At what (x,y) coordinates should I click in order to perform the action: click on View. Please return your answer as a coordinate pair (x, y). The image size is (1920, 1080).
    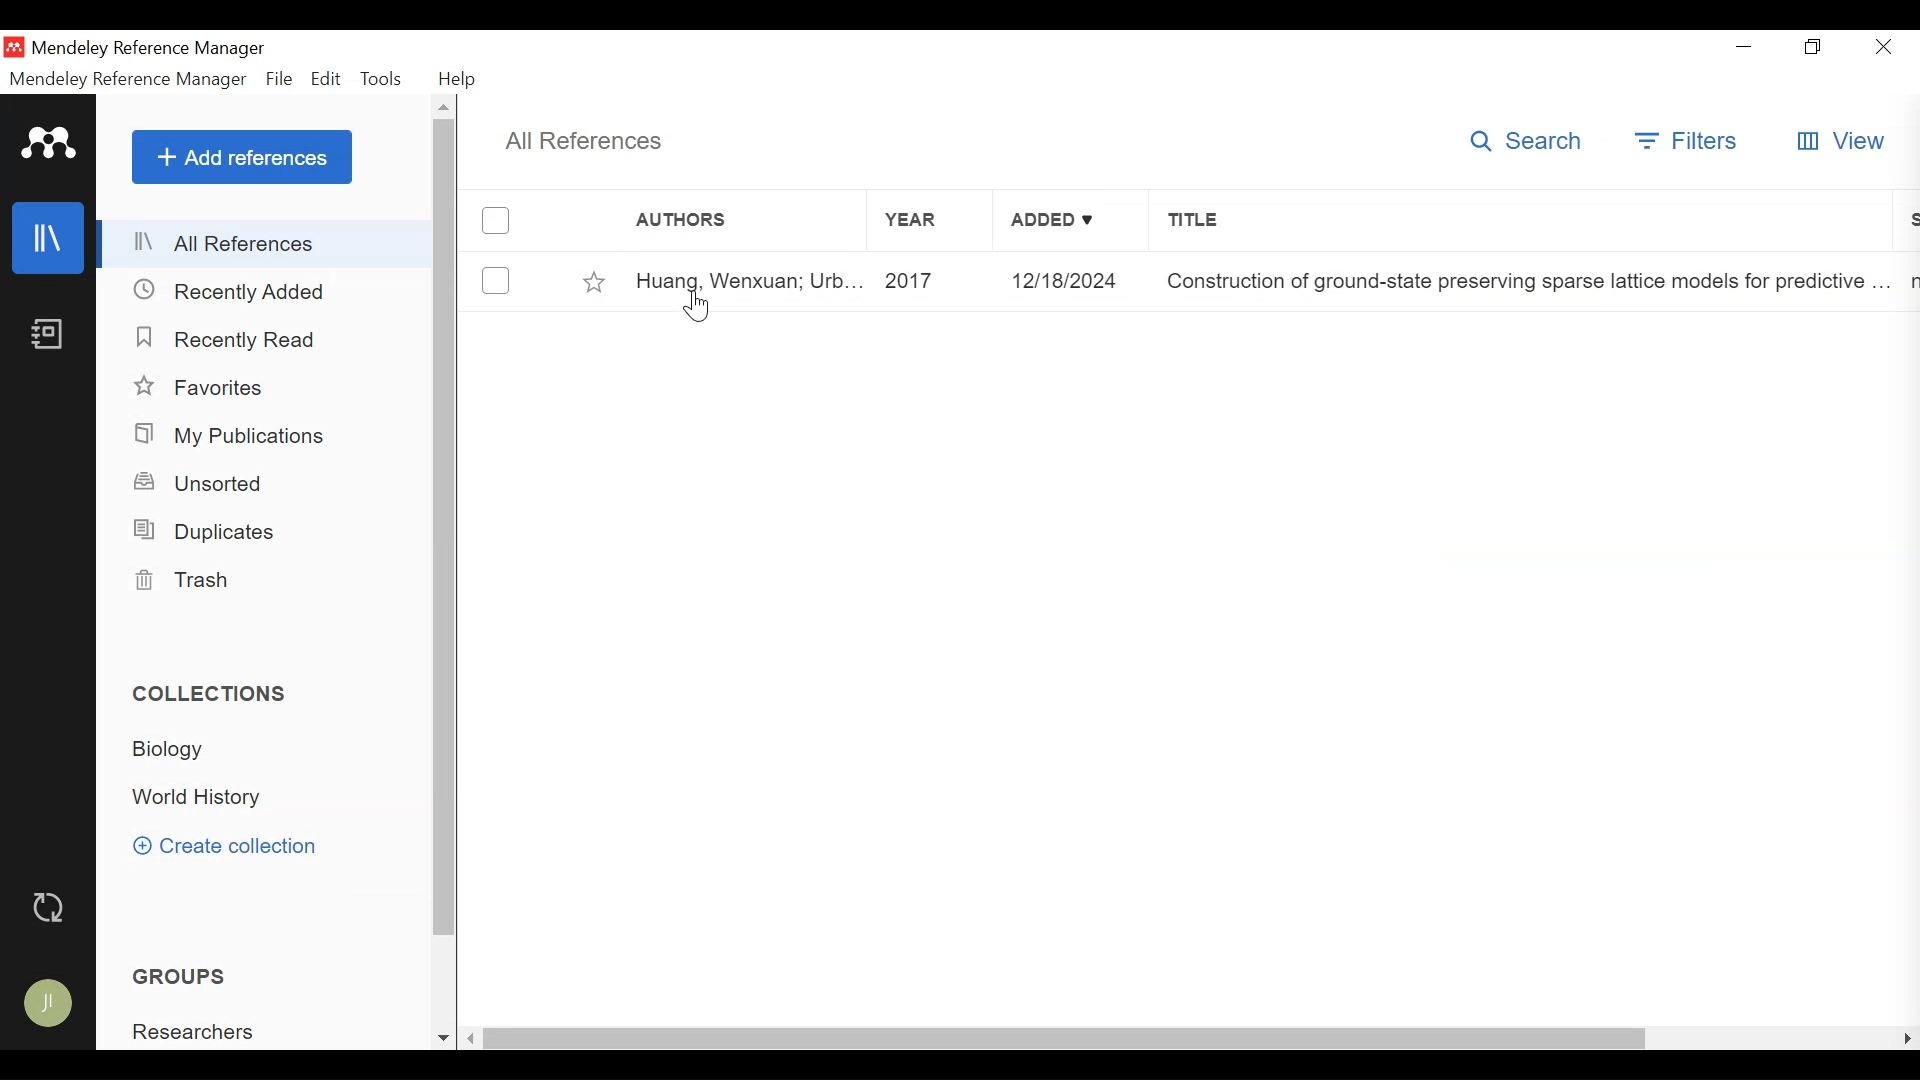
    Looking at the image, I should click on (1840, 140).